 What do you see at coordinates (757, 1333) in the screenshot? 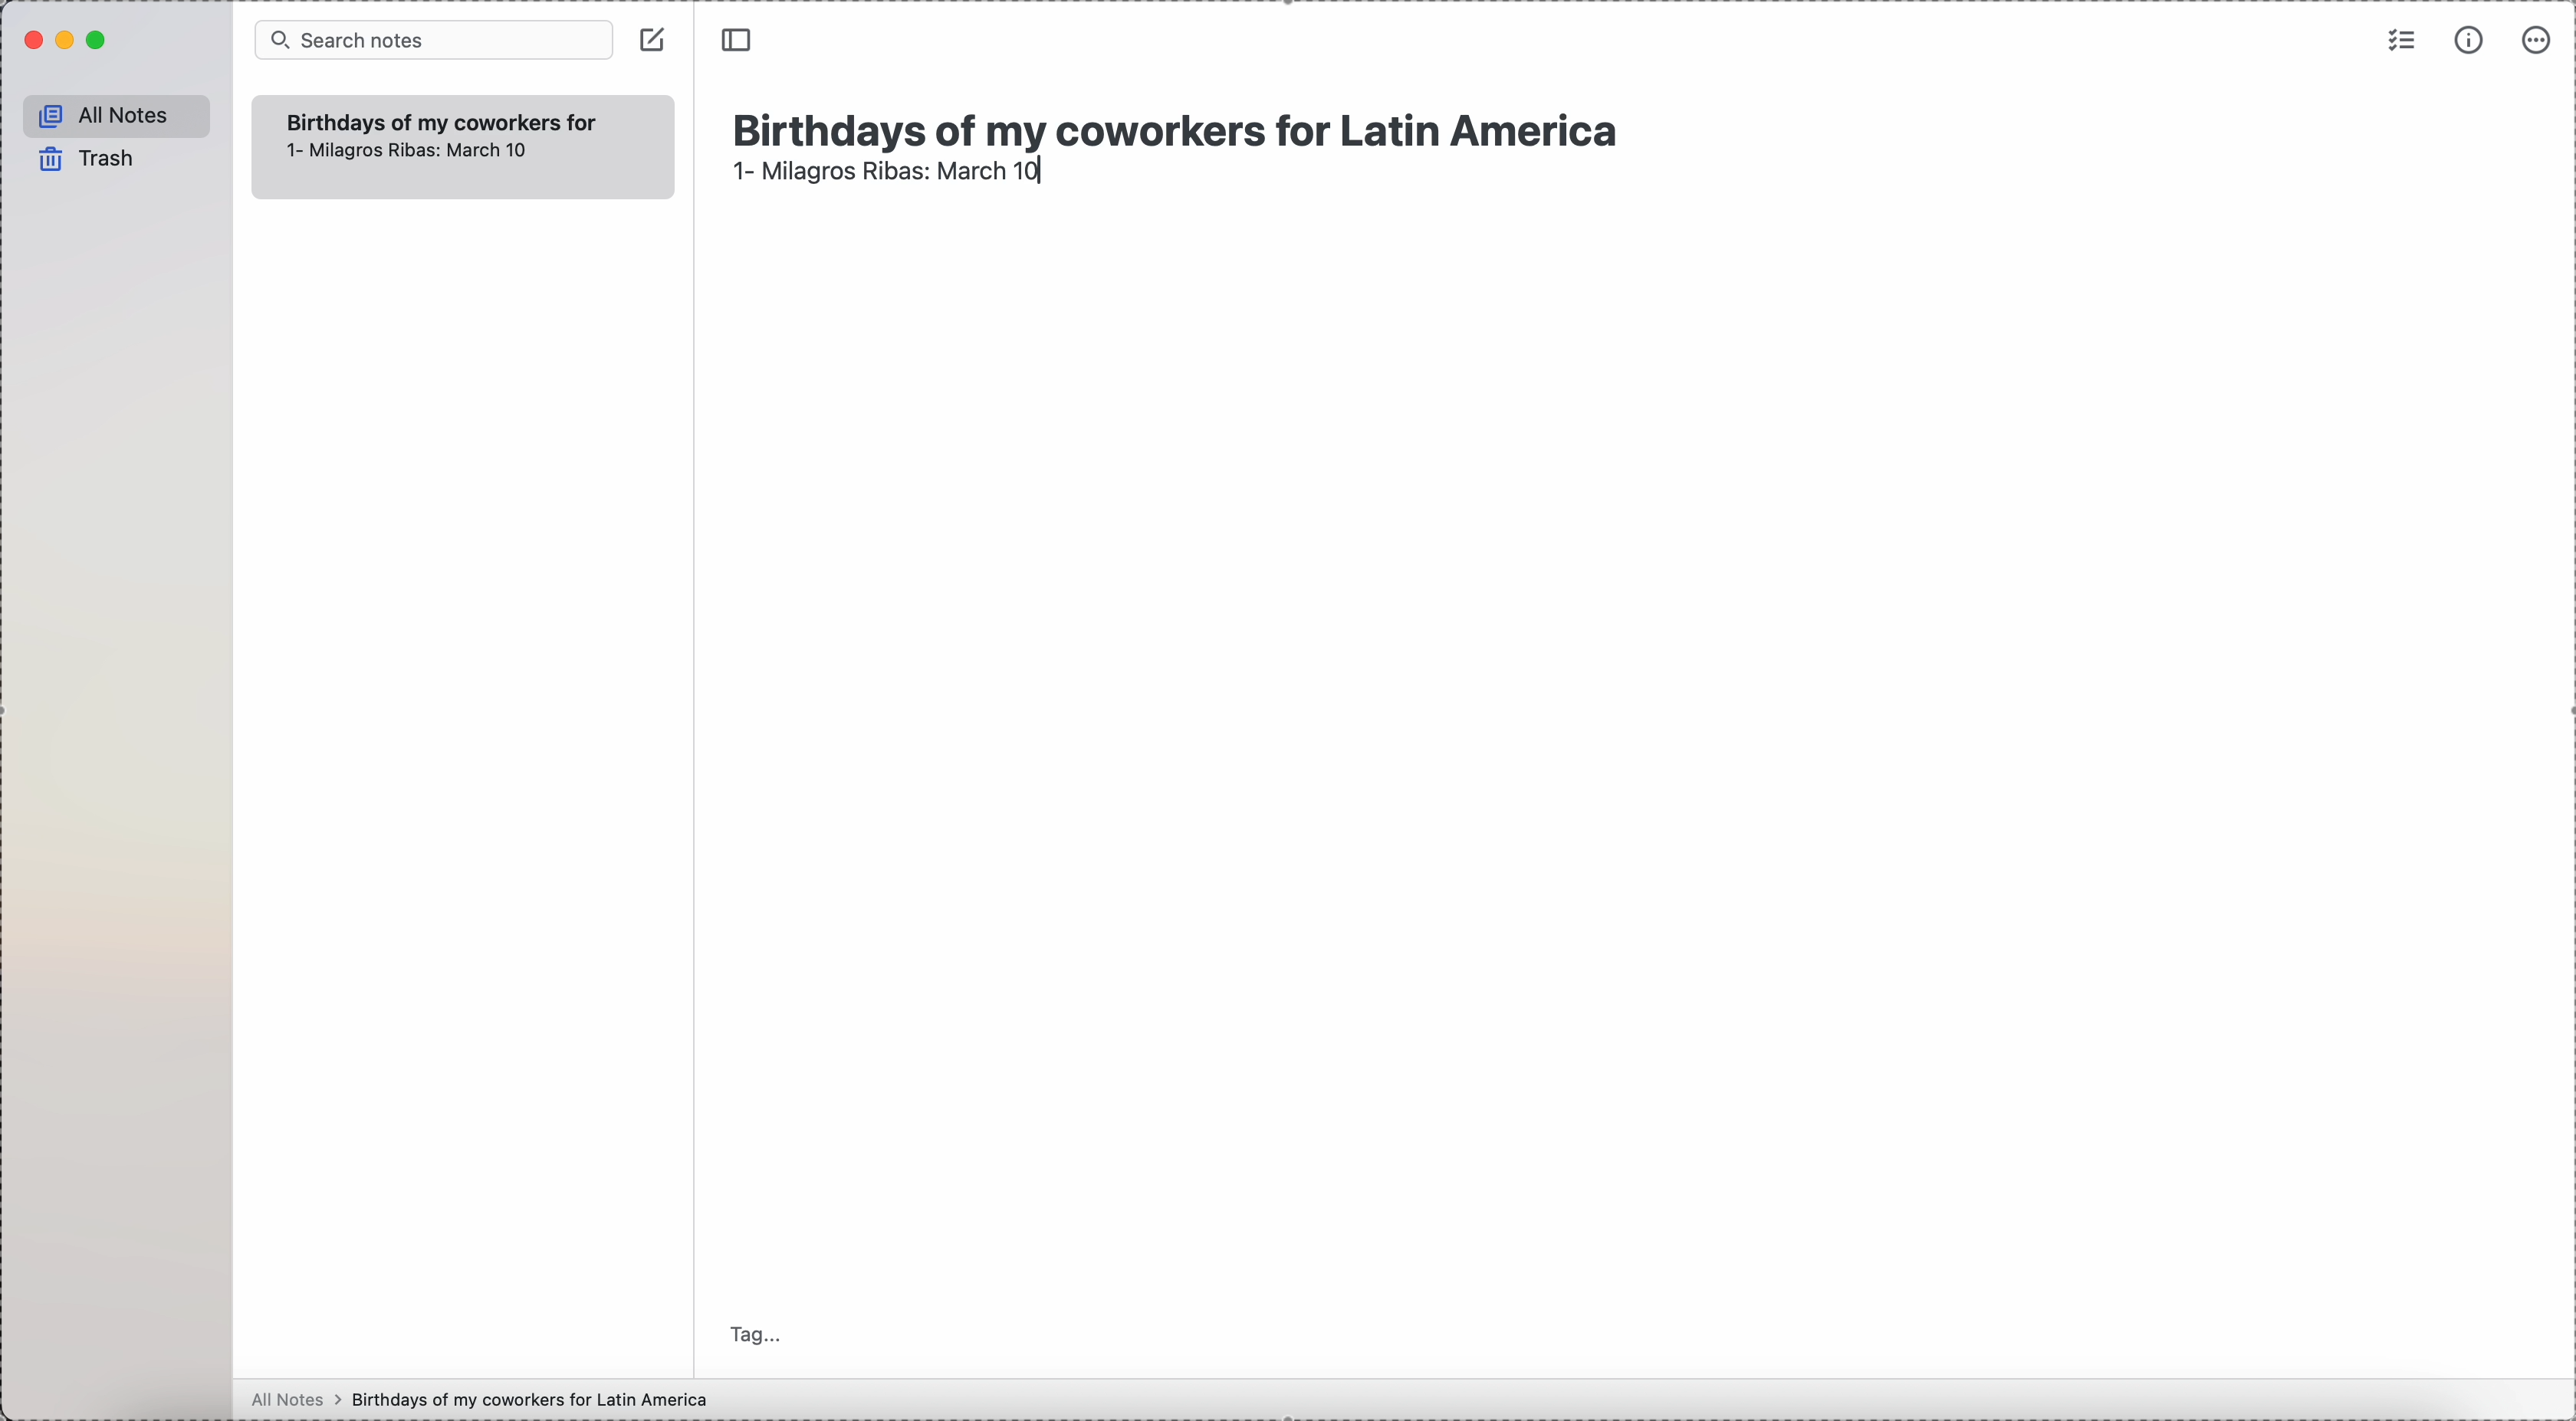
I see `tag` at bounding box center [757, 1333].